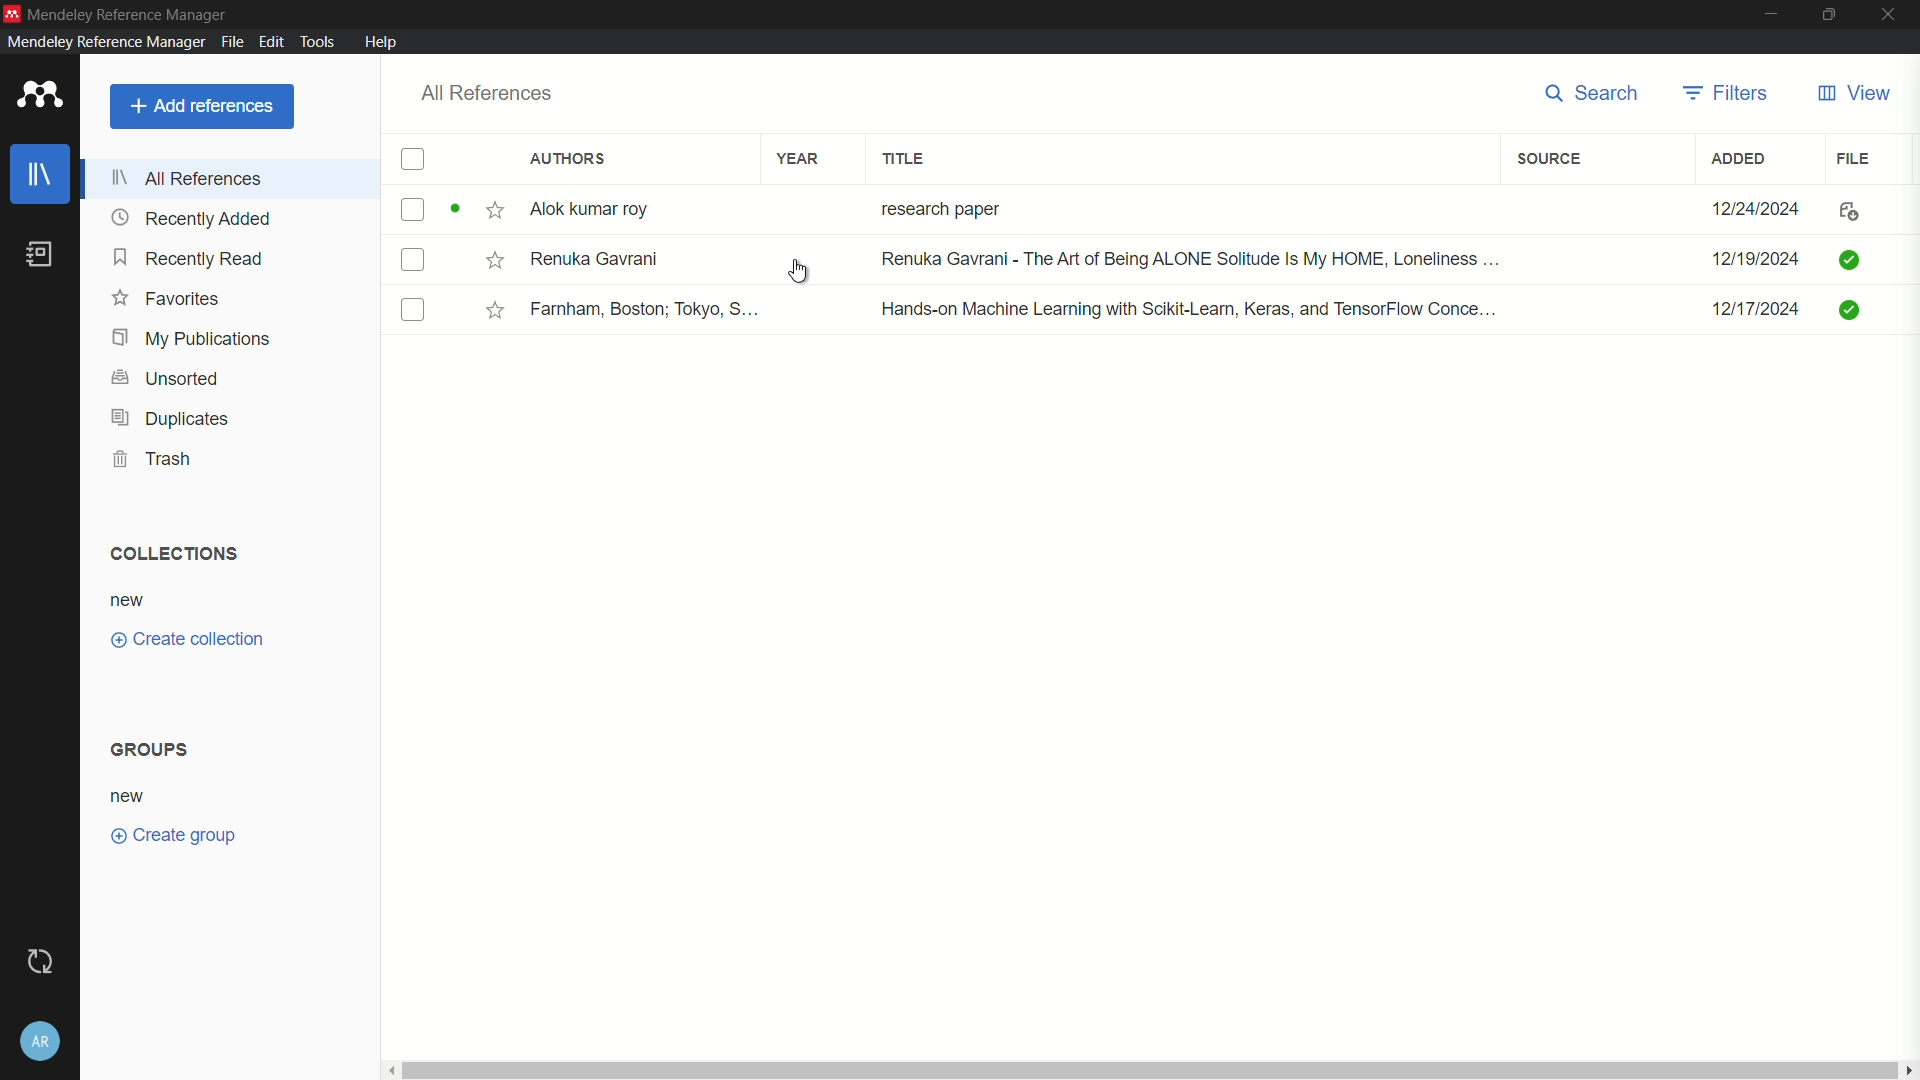  I want to click on my publications, so click(197, 339).